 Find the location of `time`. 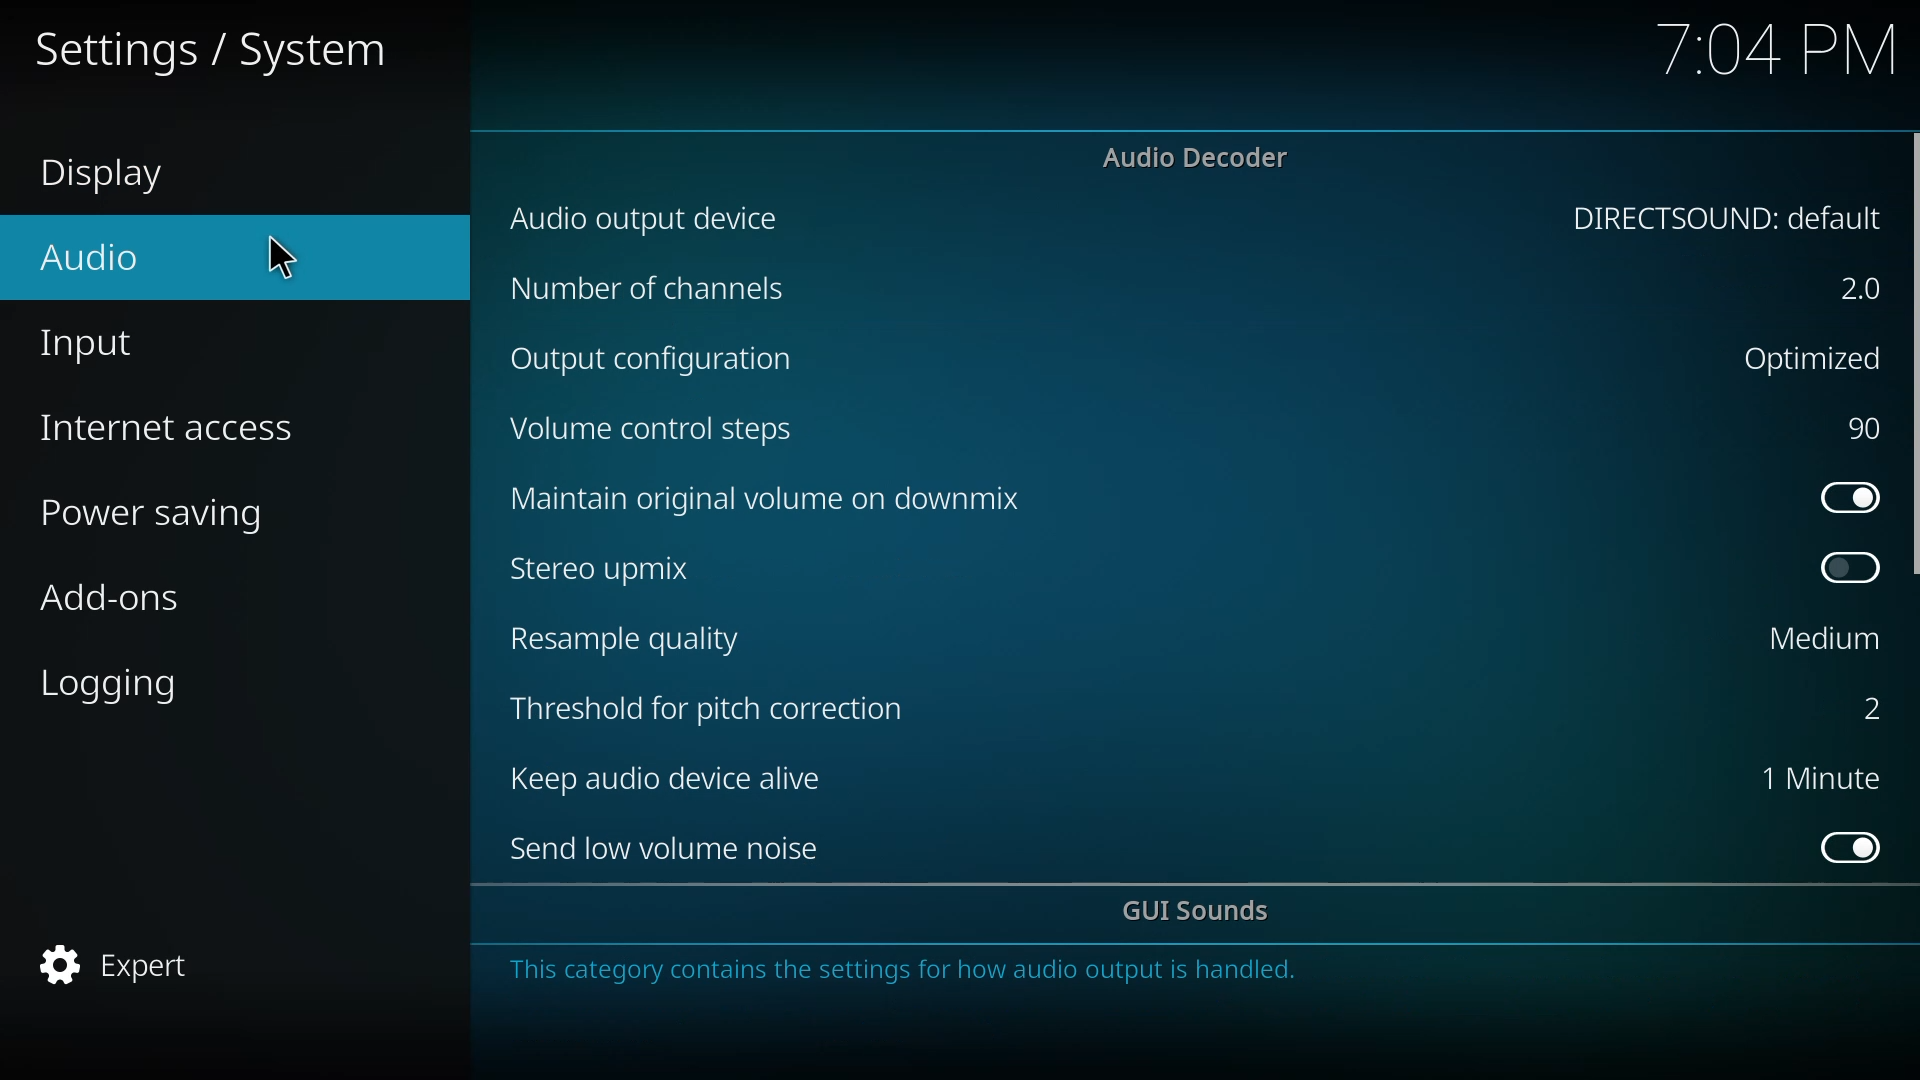

time is located at coordinates (1778, 49).